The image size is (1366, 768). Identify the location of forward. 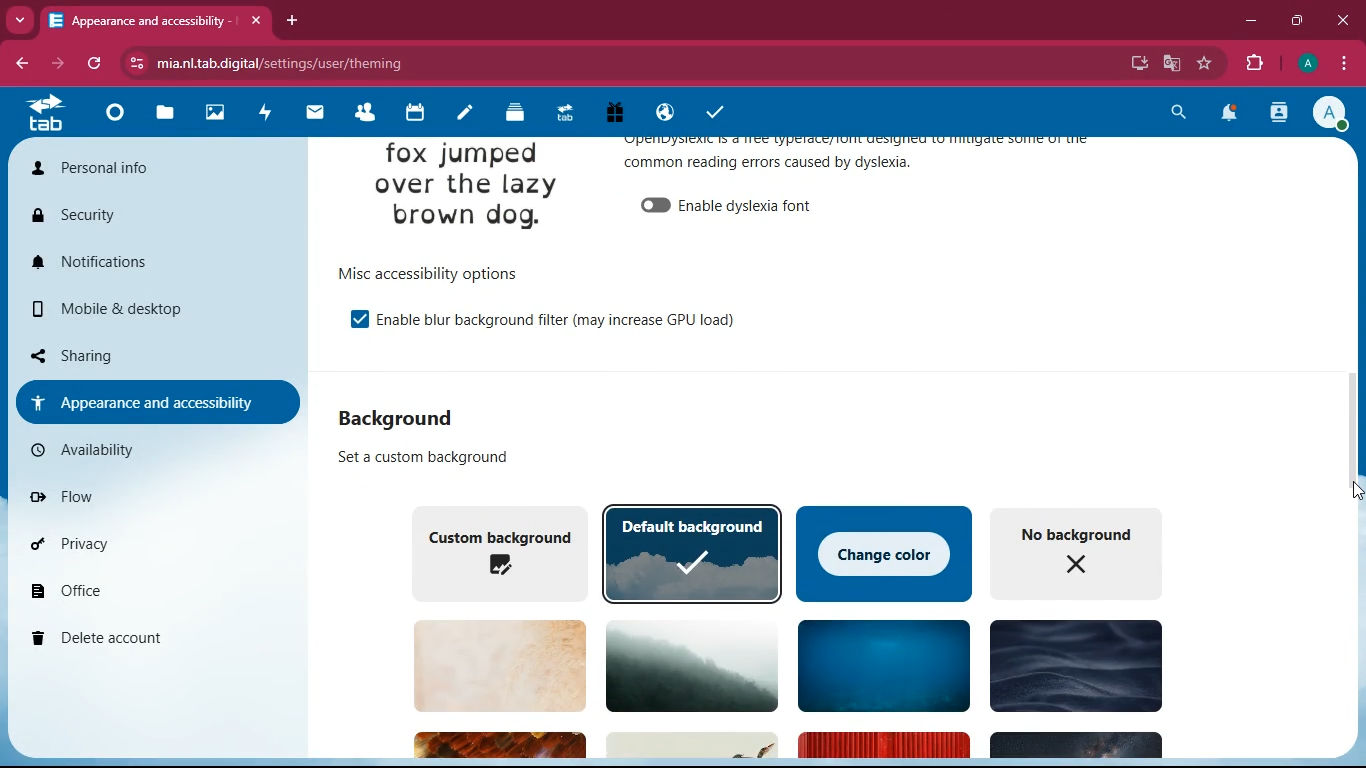
(57, 64).